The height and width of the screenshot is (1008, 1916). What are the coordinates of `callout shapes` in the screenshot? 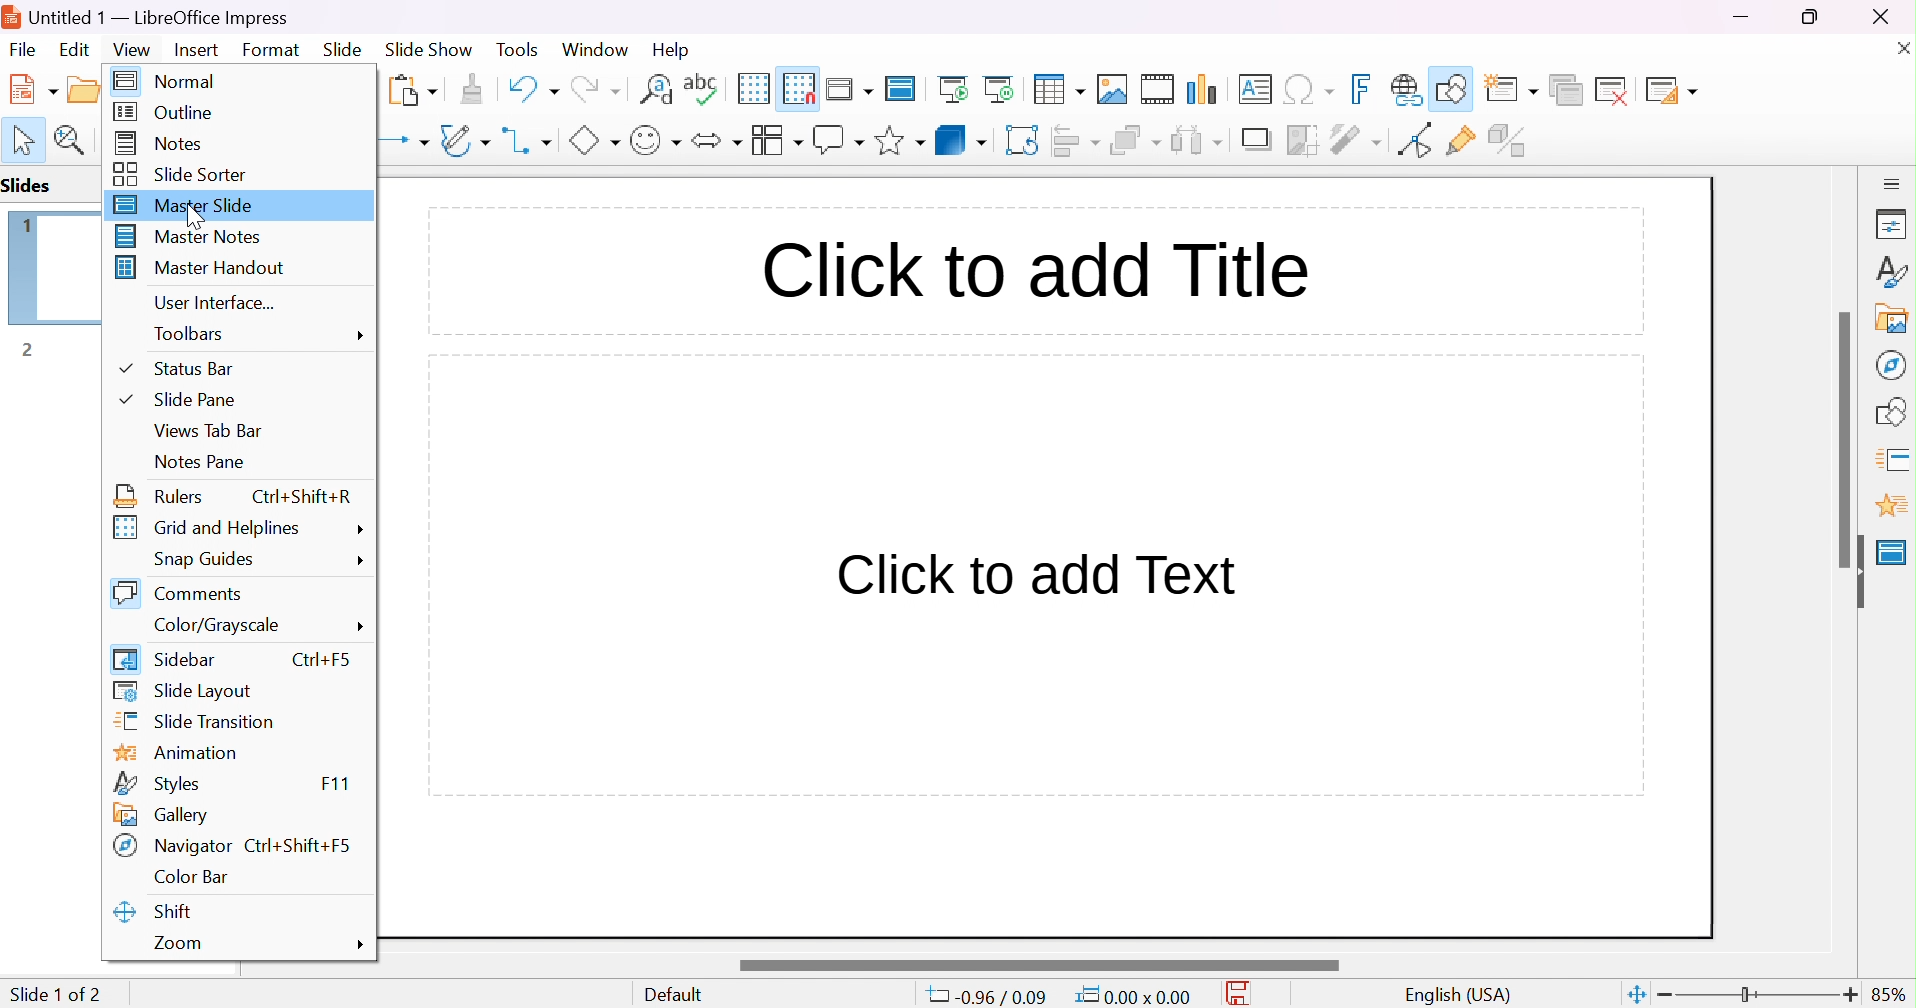 It's located at (838, 140).